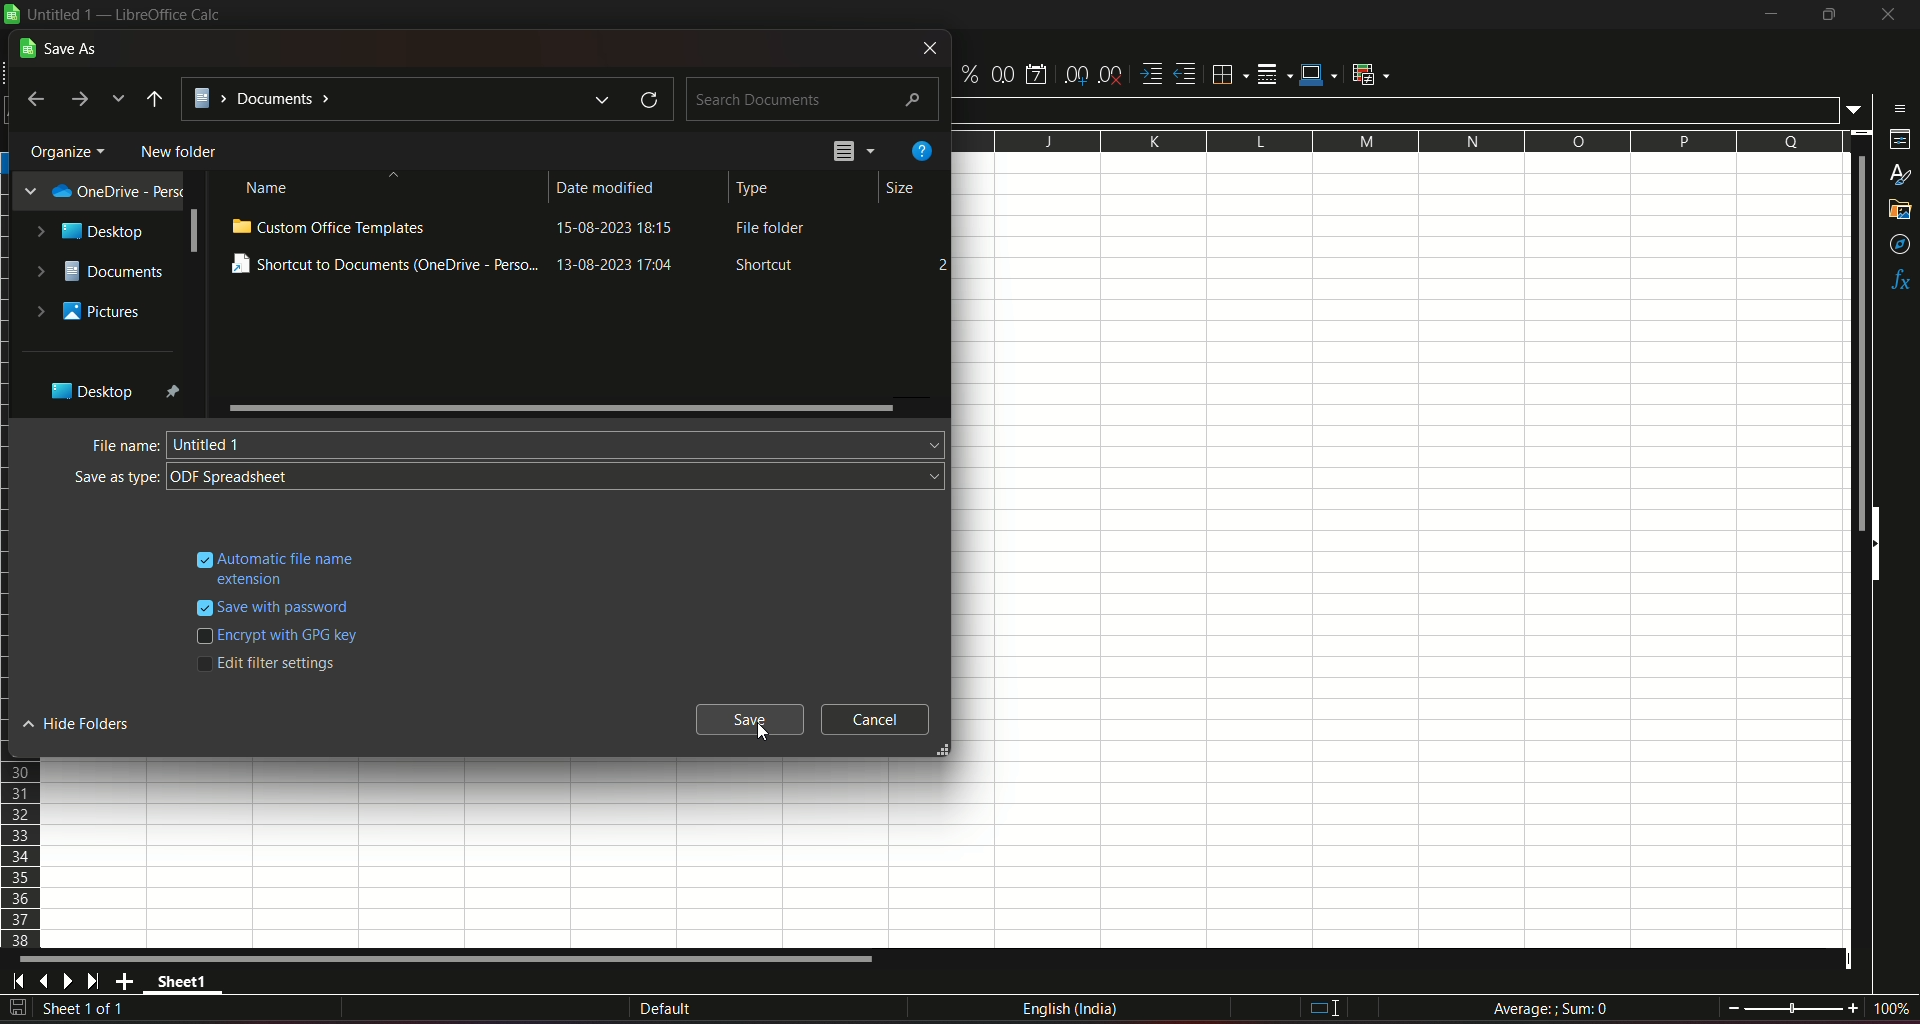  What do you see at coordinates (202, 669) in the screenshot?
I see `checkbox` at bounding box center [202, 669].